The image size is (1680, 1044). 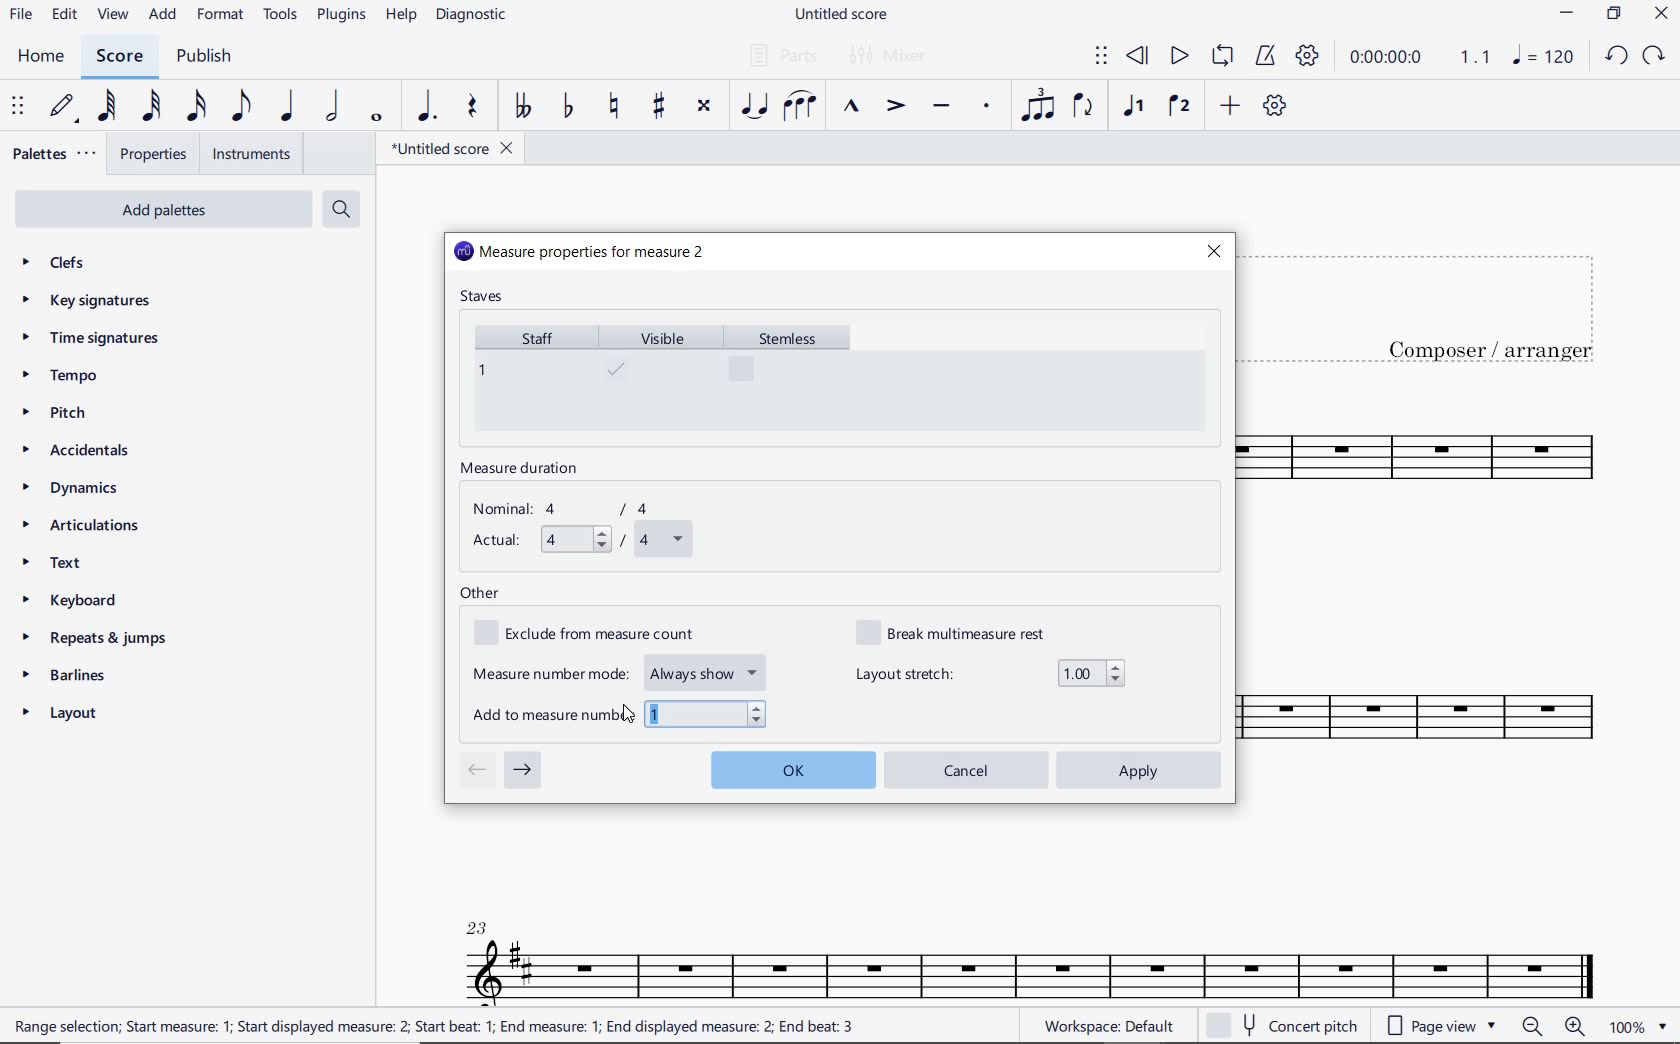 I want to click on CLEFS, so click(x=66, y=264).